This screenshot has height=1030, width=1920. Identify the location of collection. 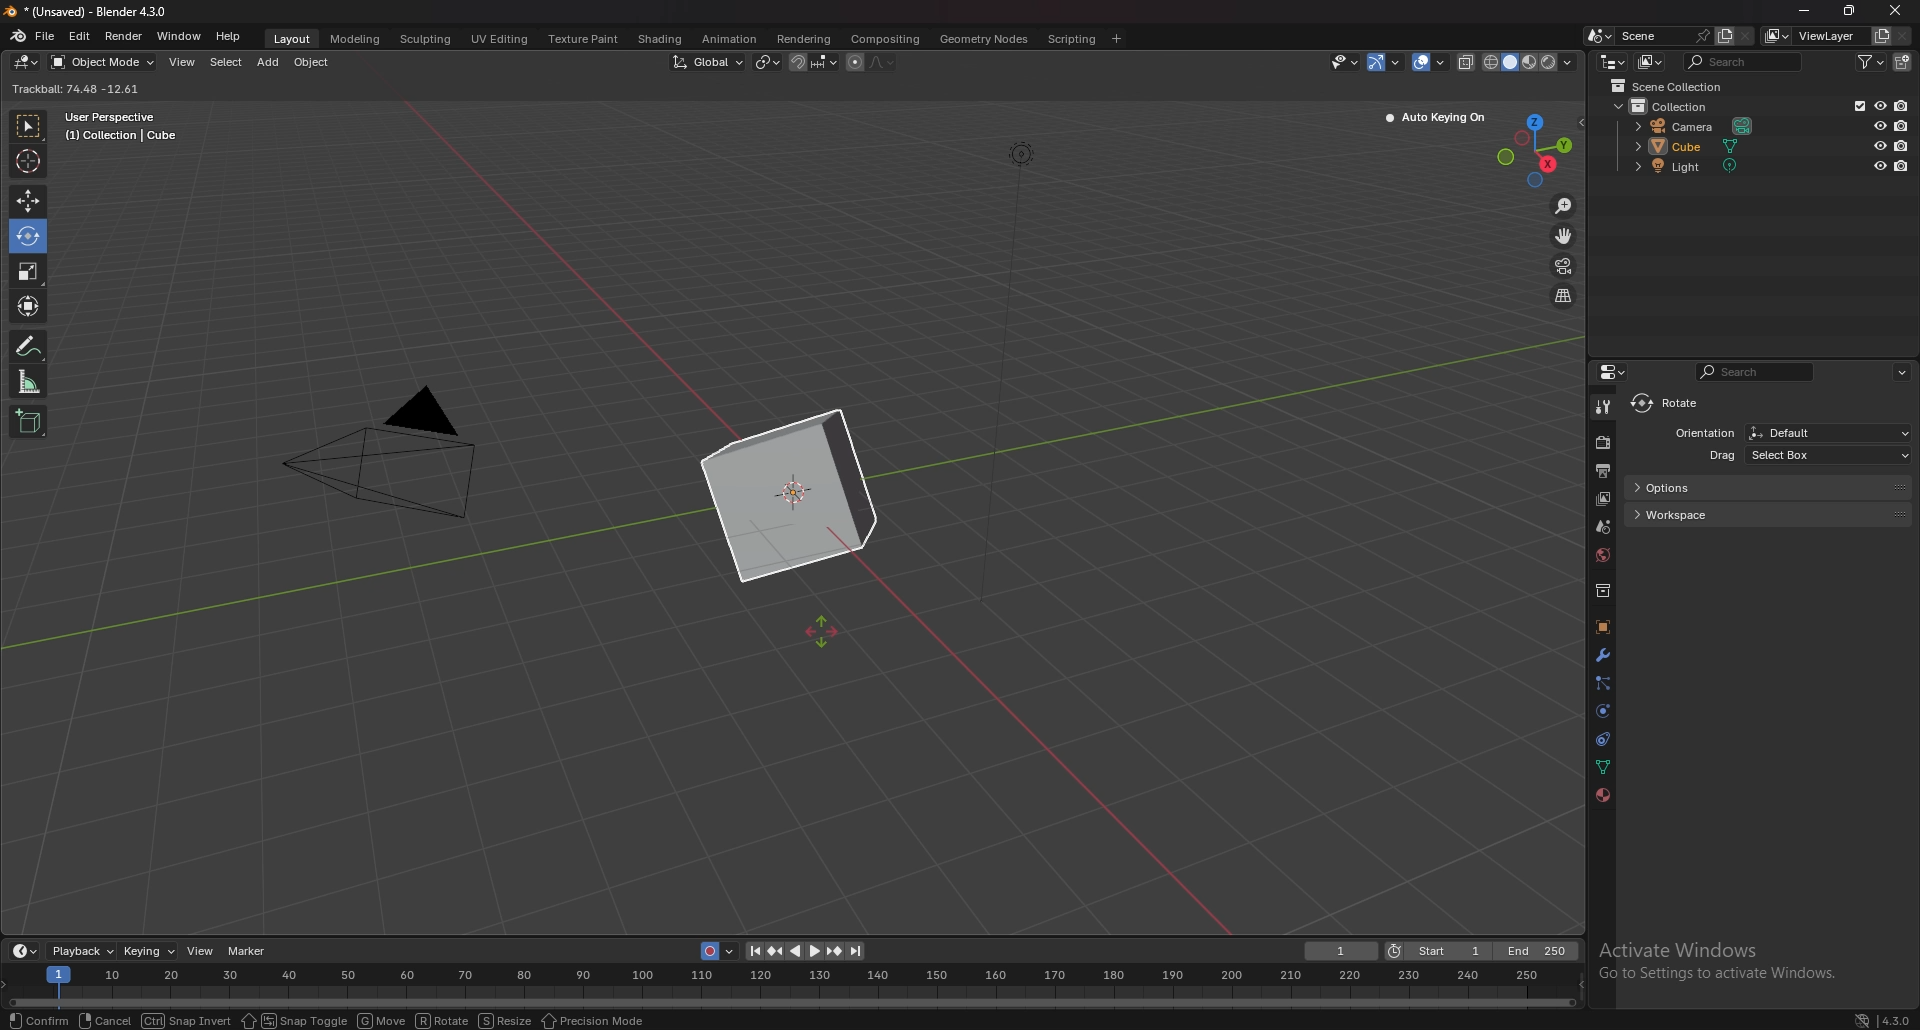
(1603, 590).